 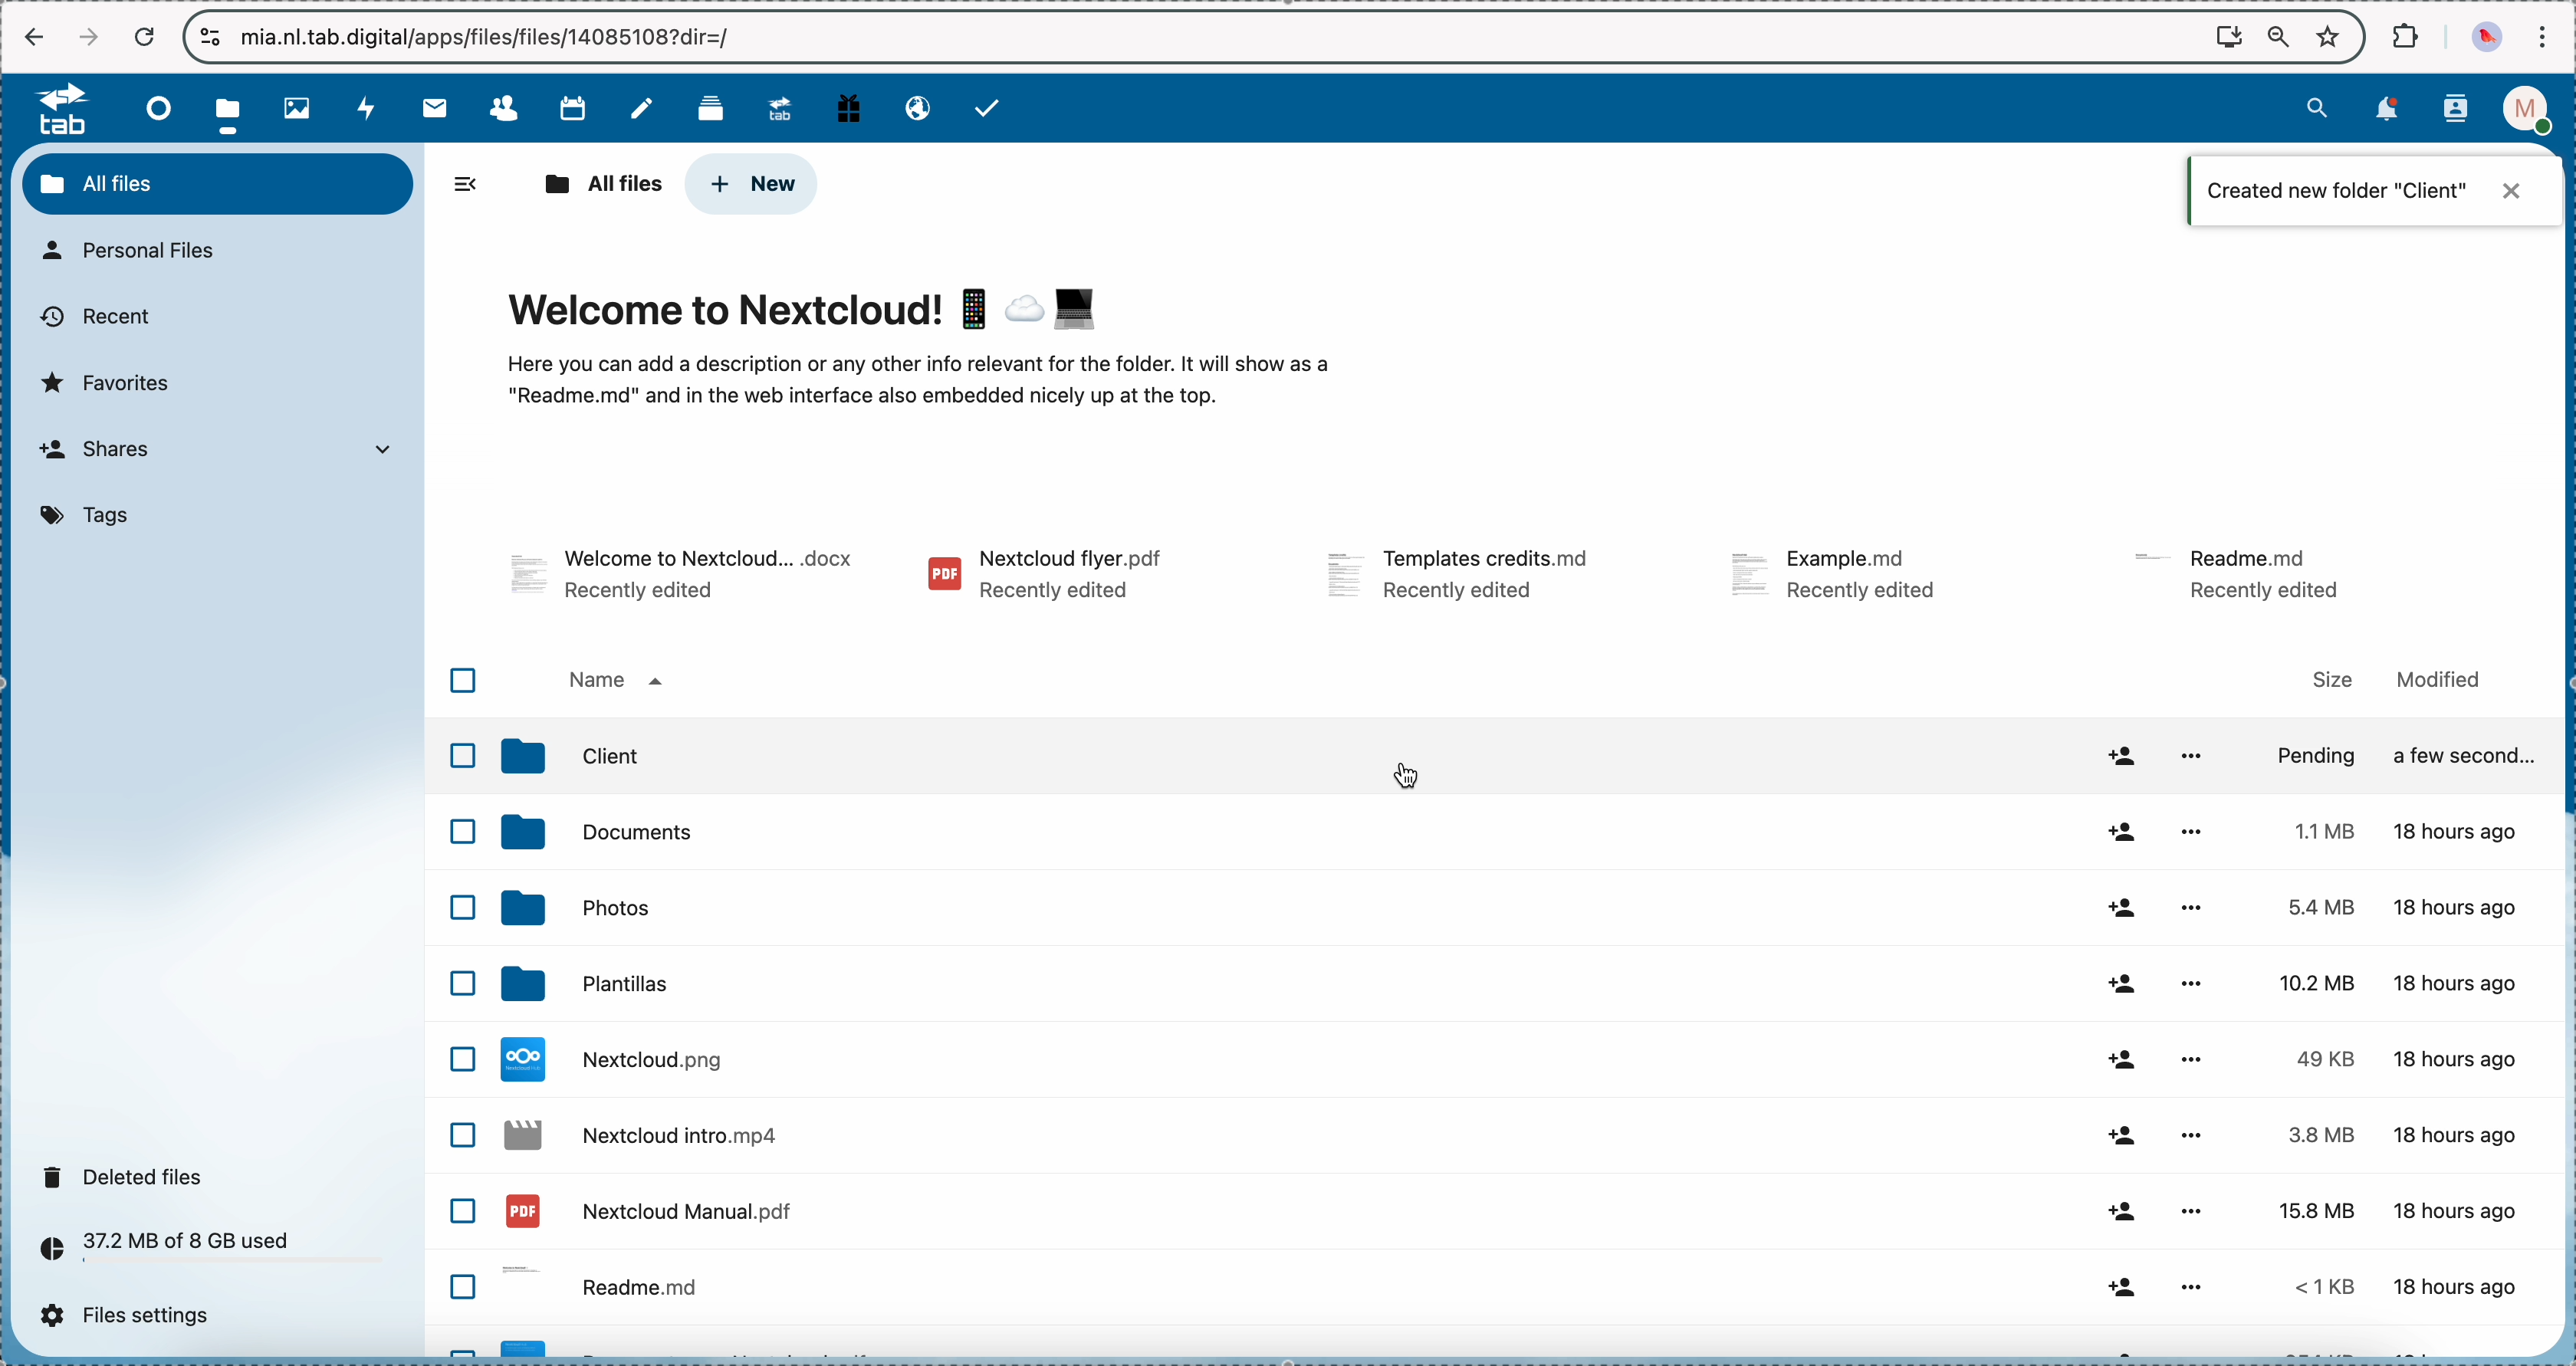 What do you see at coordinates (715, 106) in the screenshot?
I see `deck` at bounding box center [715, 106].